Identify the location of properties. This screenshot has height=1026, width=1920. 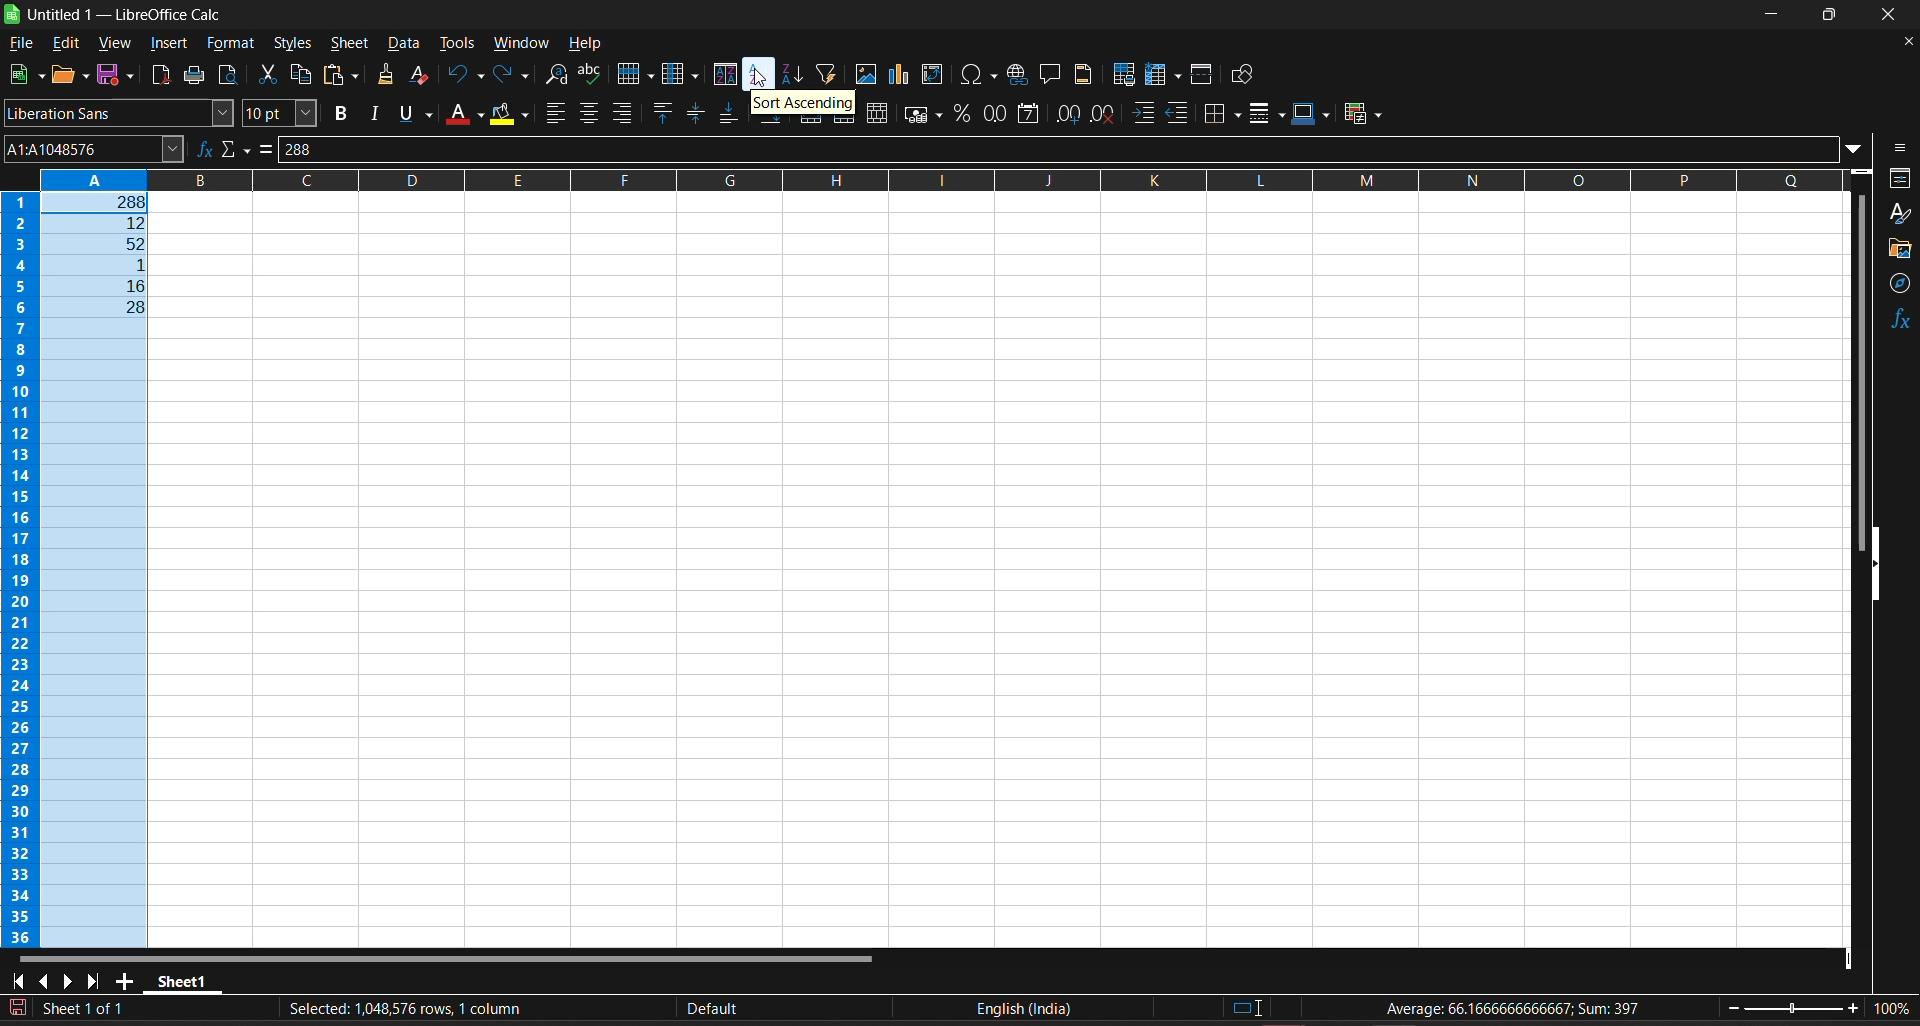
(1900, 177).